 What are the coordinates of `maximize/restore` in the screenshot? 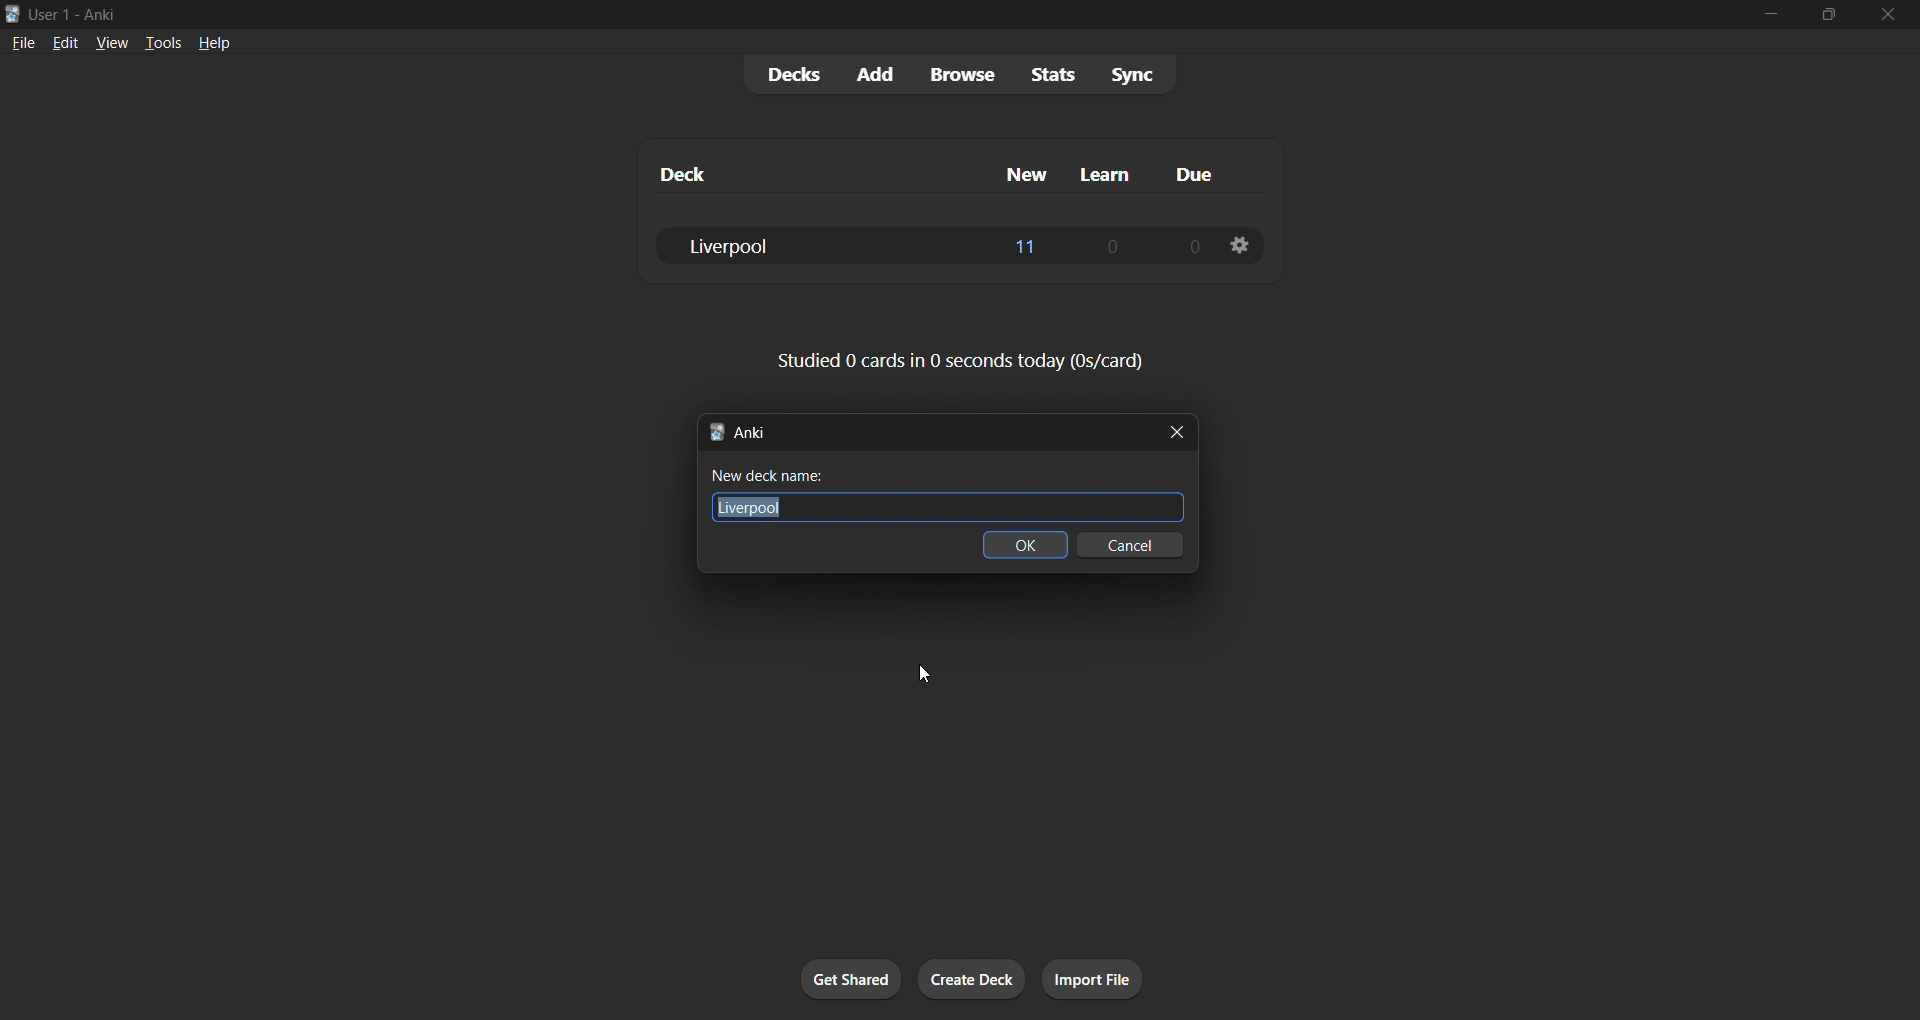 It's located at (1832, 15).